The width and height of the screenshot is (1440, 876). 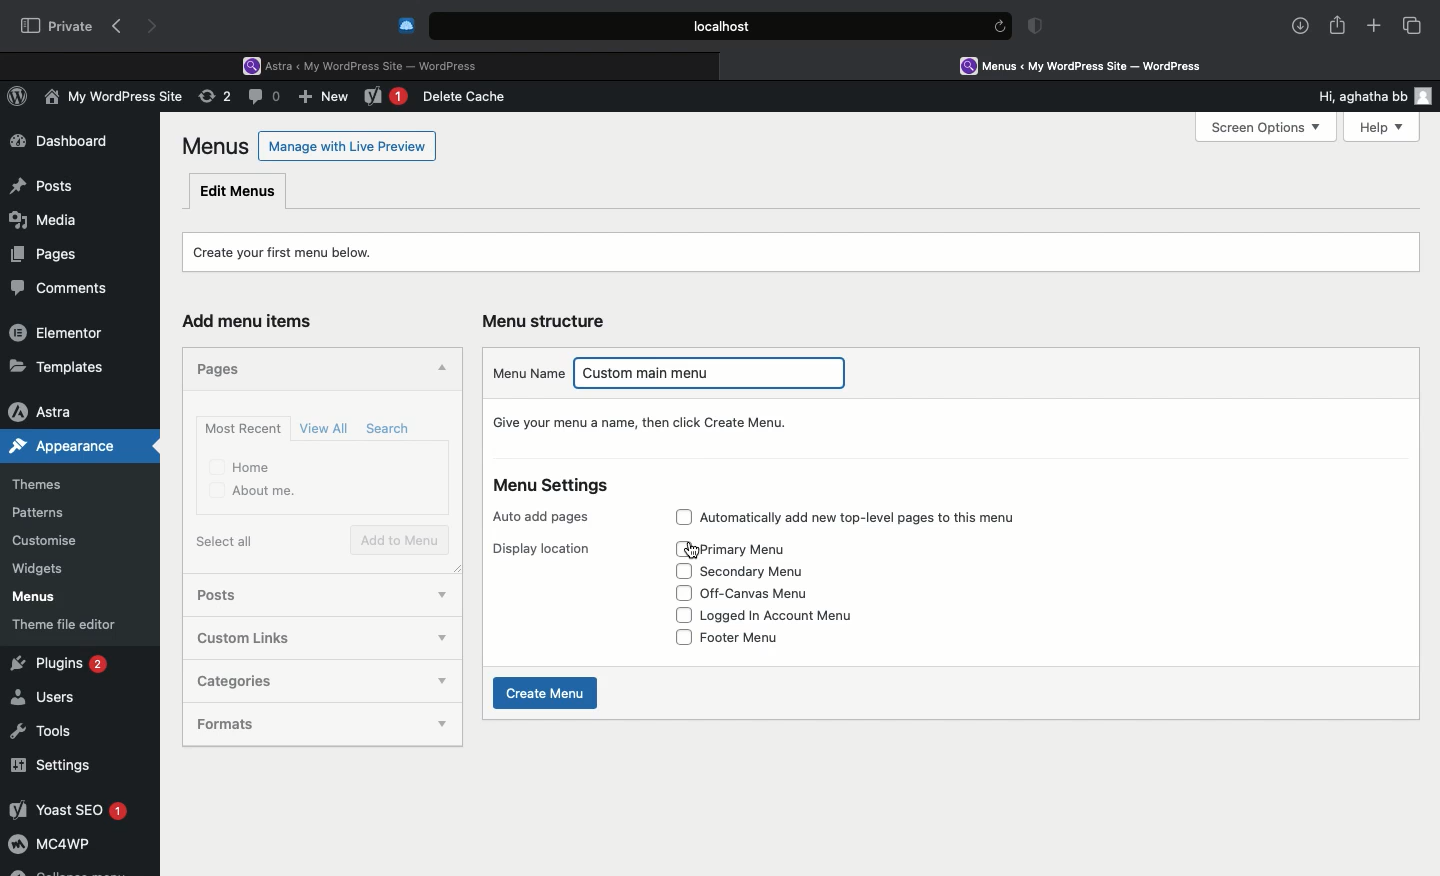 What do you see at coordinates (67, 809) in the screenshot?
I see `Yoast SEO 1` at bounding box center [67, 809].